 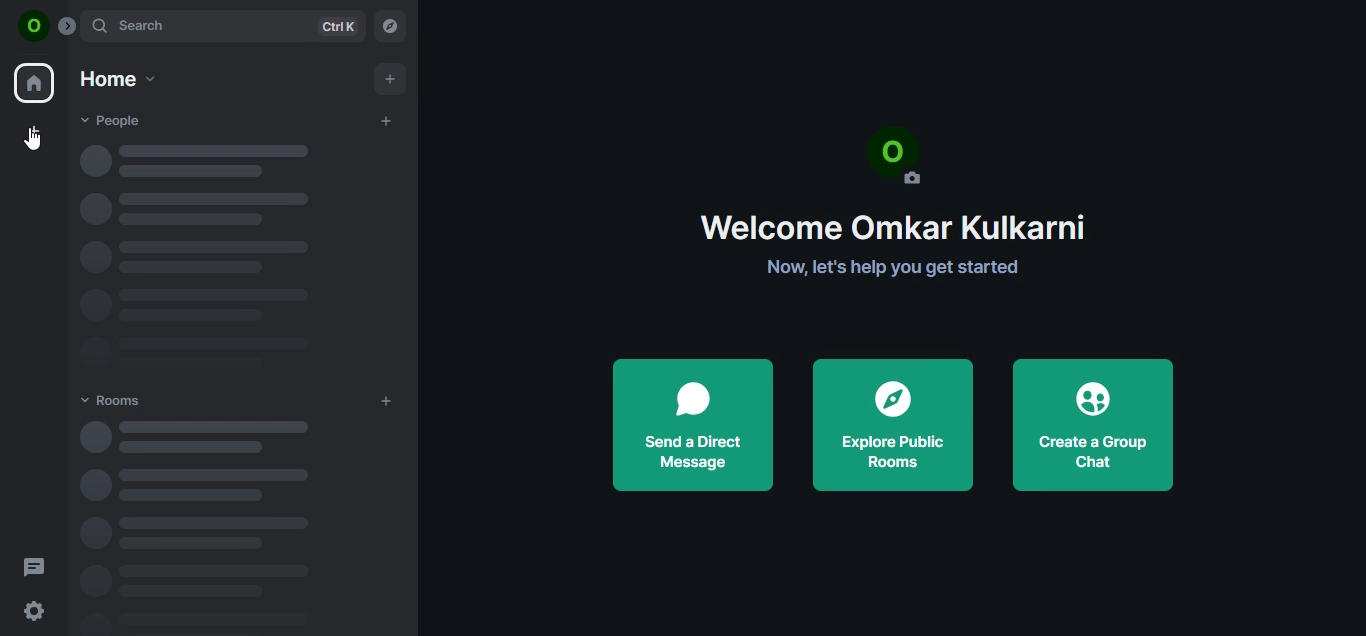 What do you see at coordinates (68, 28) in the screenshot?
I see `expand` at bounding box center [68, 28].